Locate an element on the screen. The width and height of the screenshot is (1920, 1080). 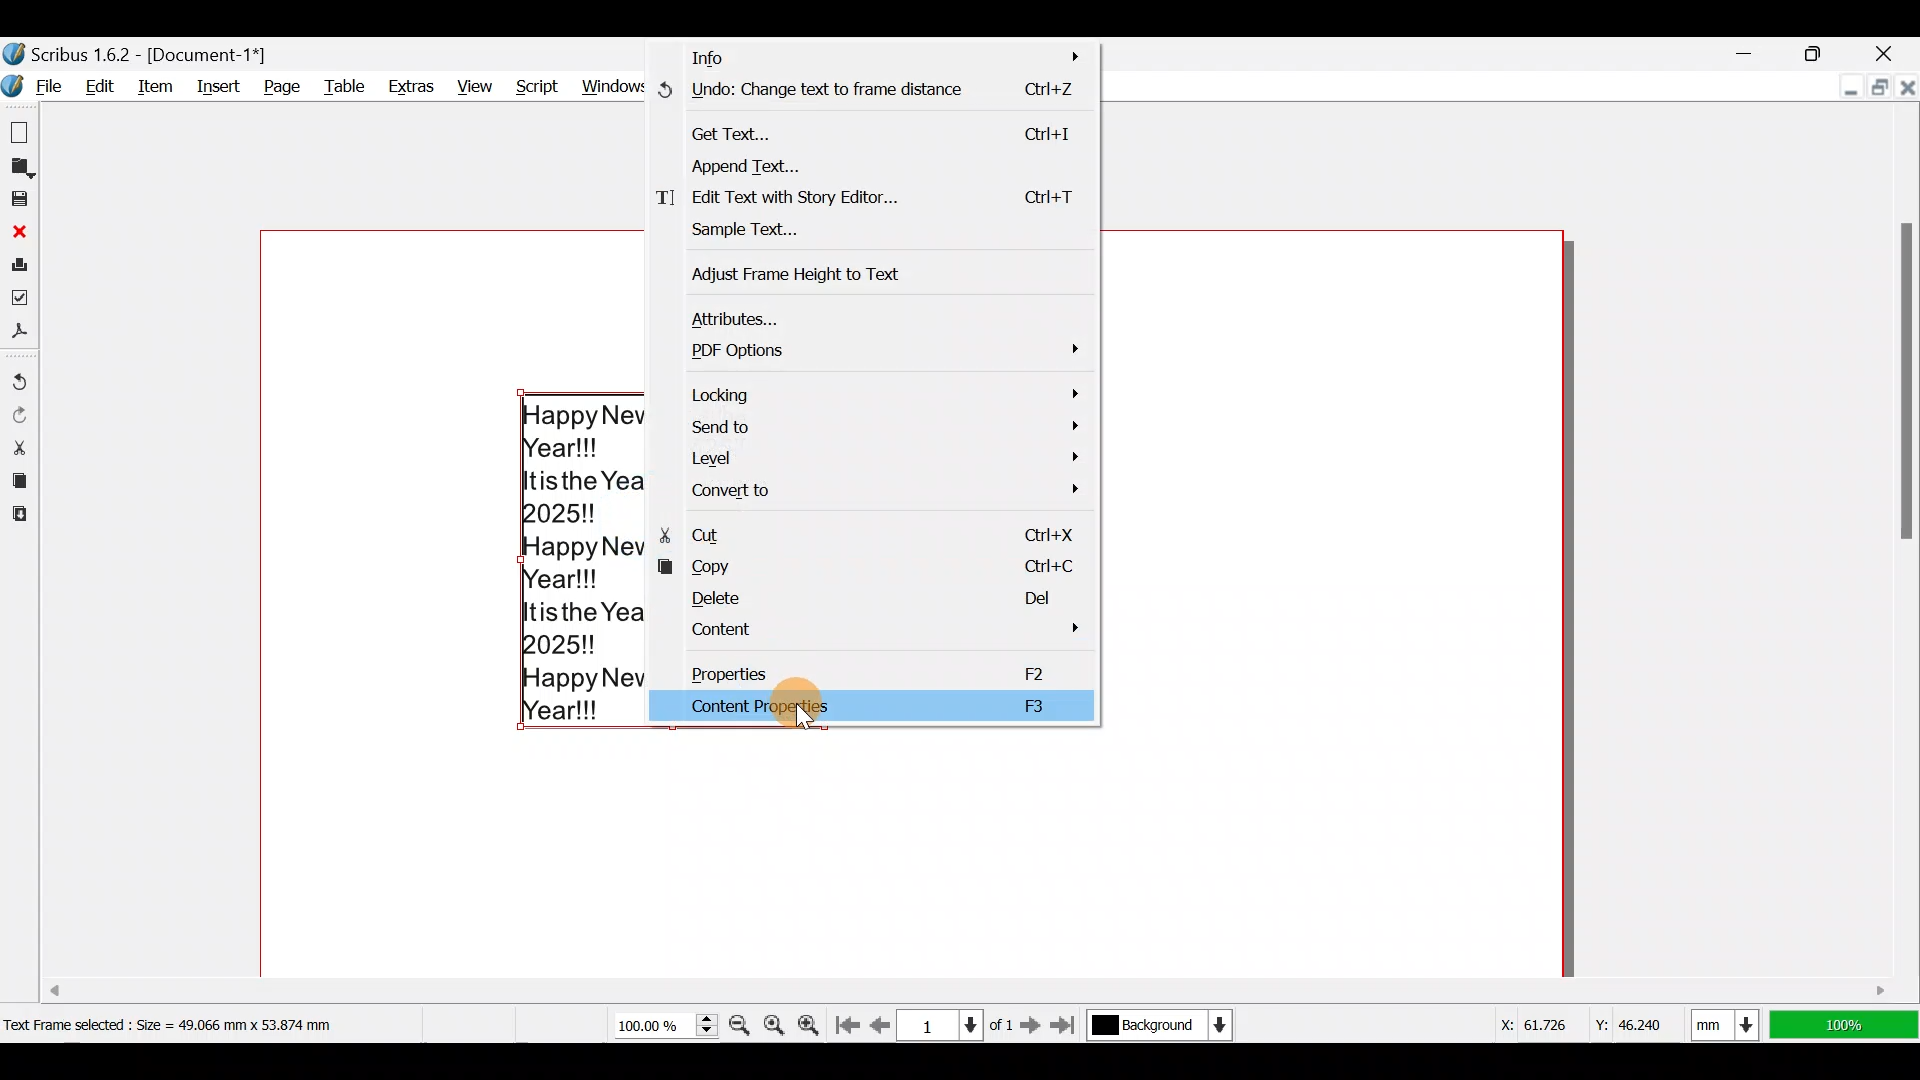
Level is located at coordinates (877, 459).